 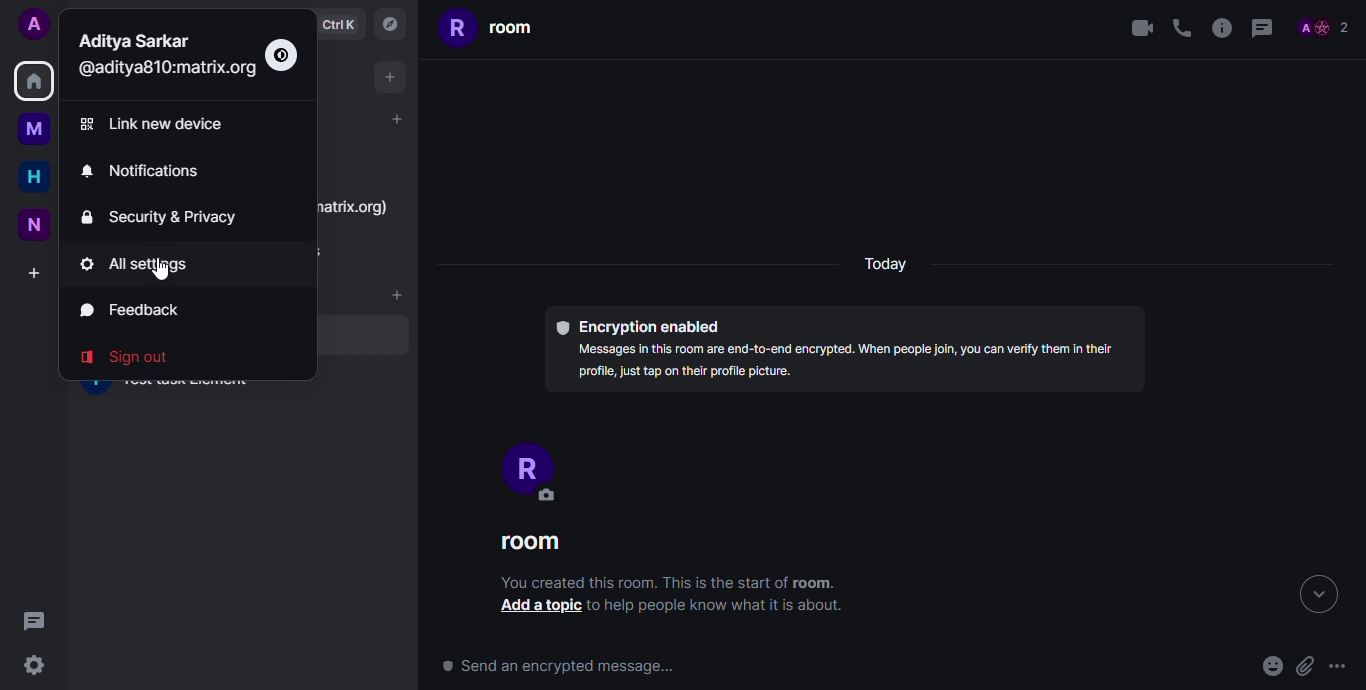 What do you see at coordinates (1317, 595) in the screenshot?
I see `expand` at bounding box center [1317, 595].